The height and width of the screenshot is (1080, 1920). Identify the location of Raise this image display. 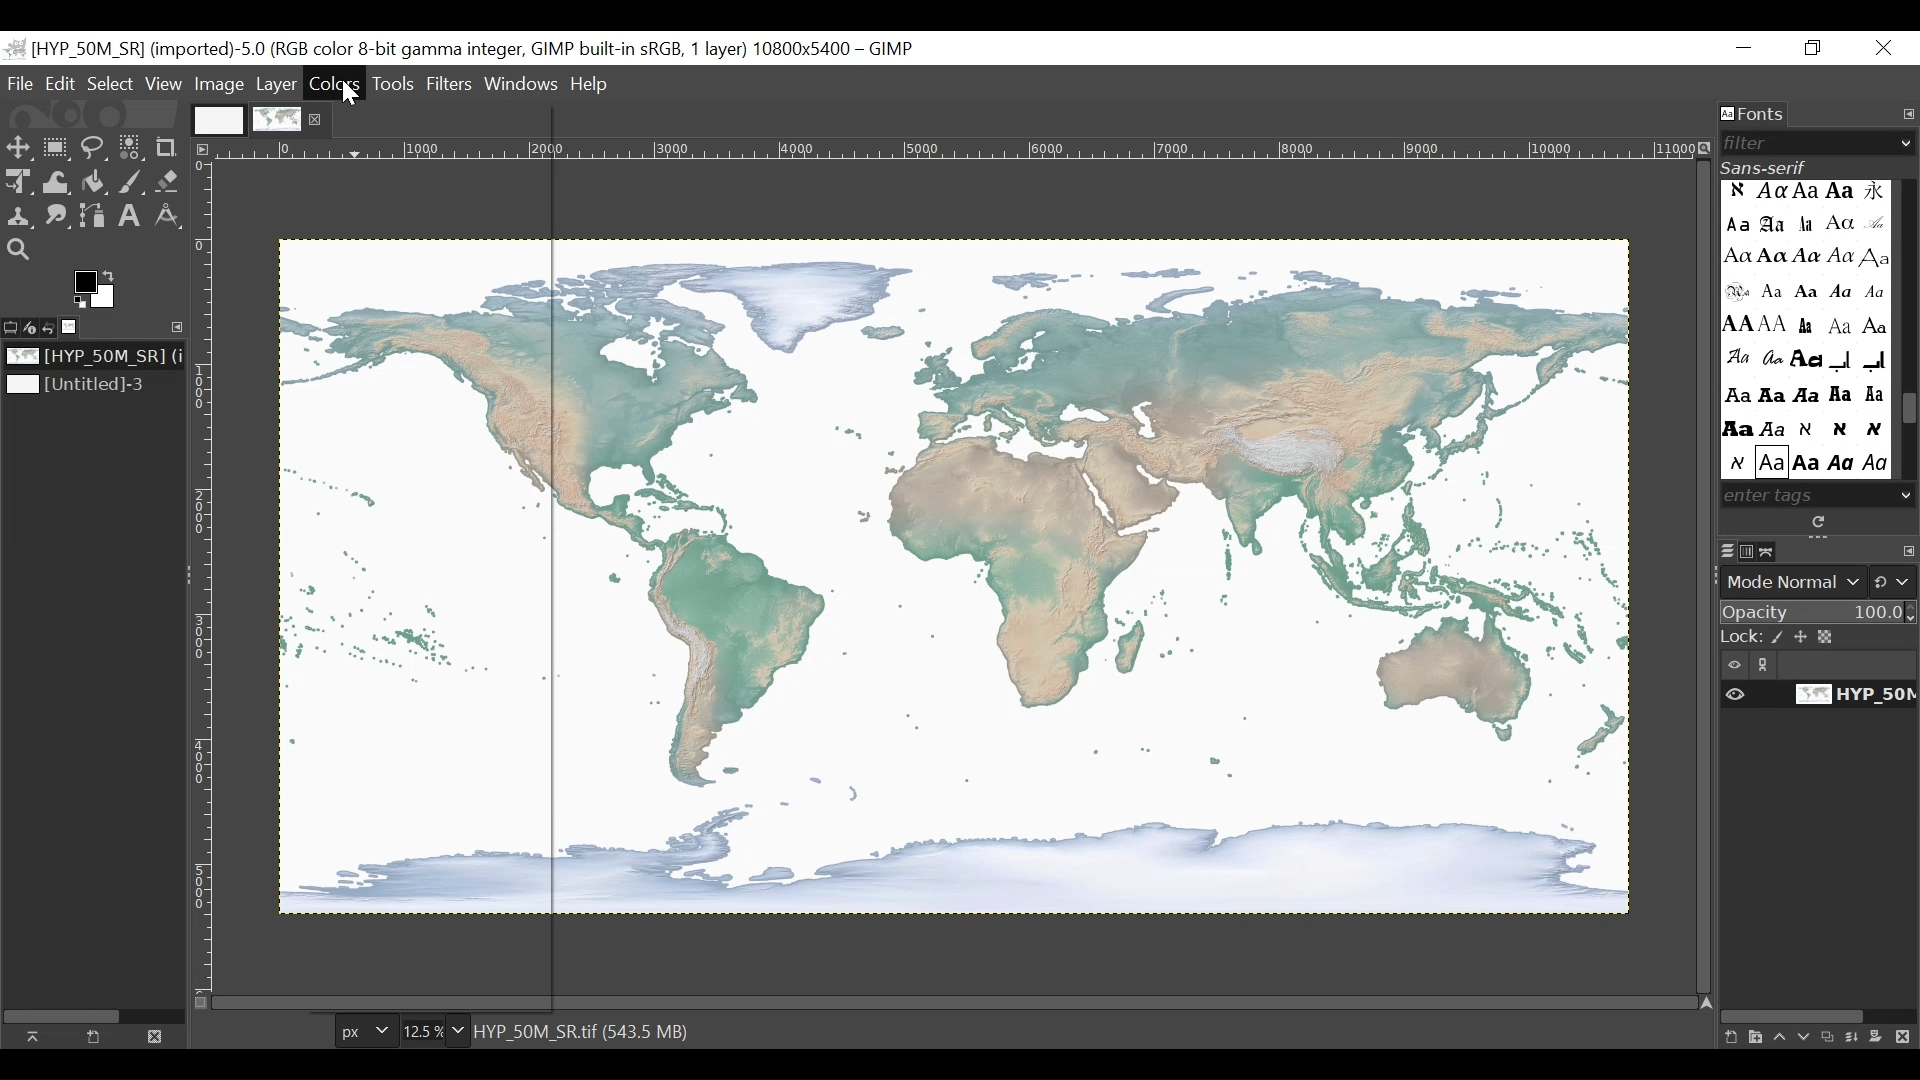
(38, 1036).